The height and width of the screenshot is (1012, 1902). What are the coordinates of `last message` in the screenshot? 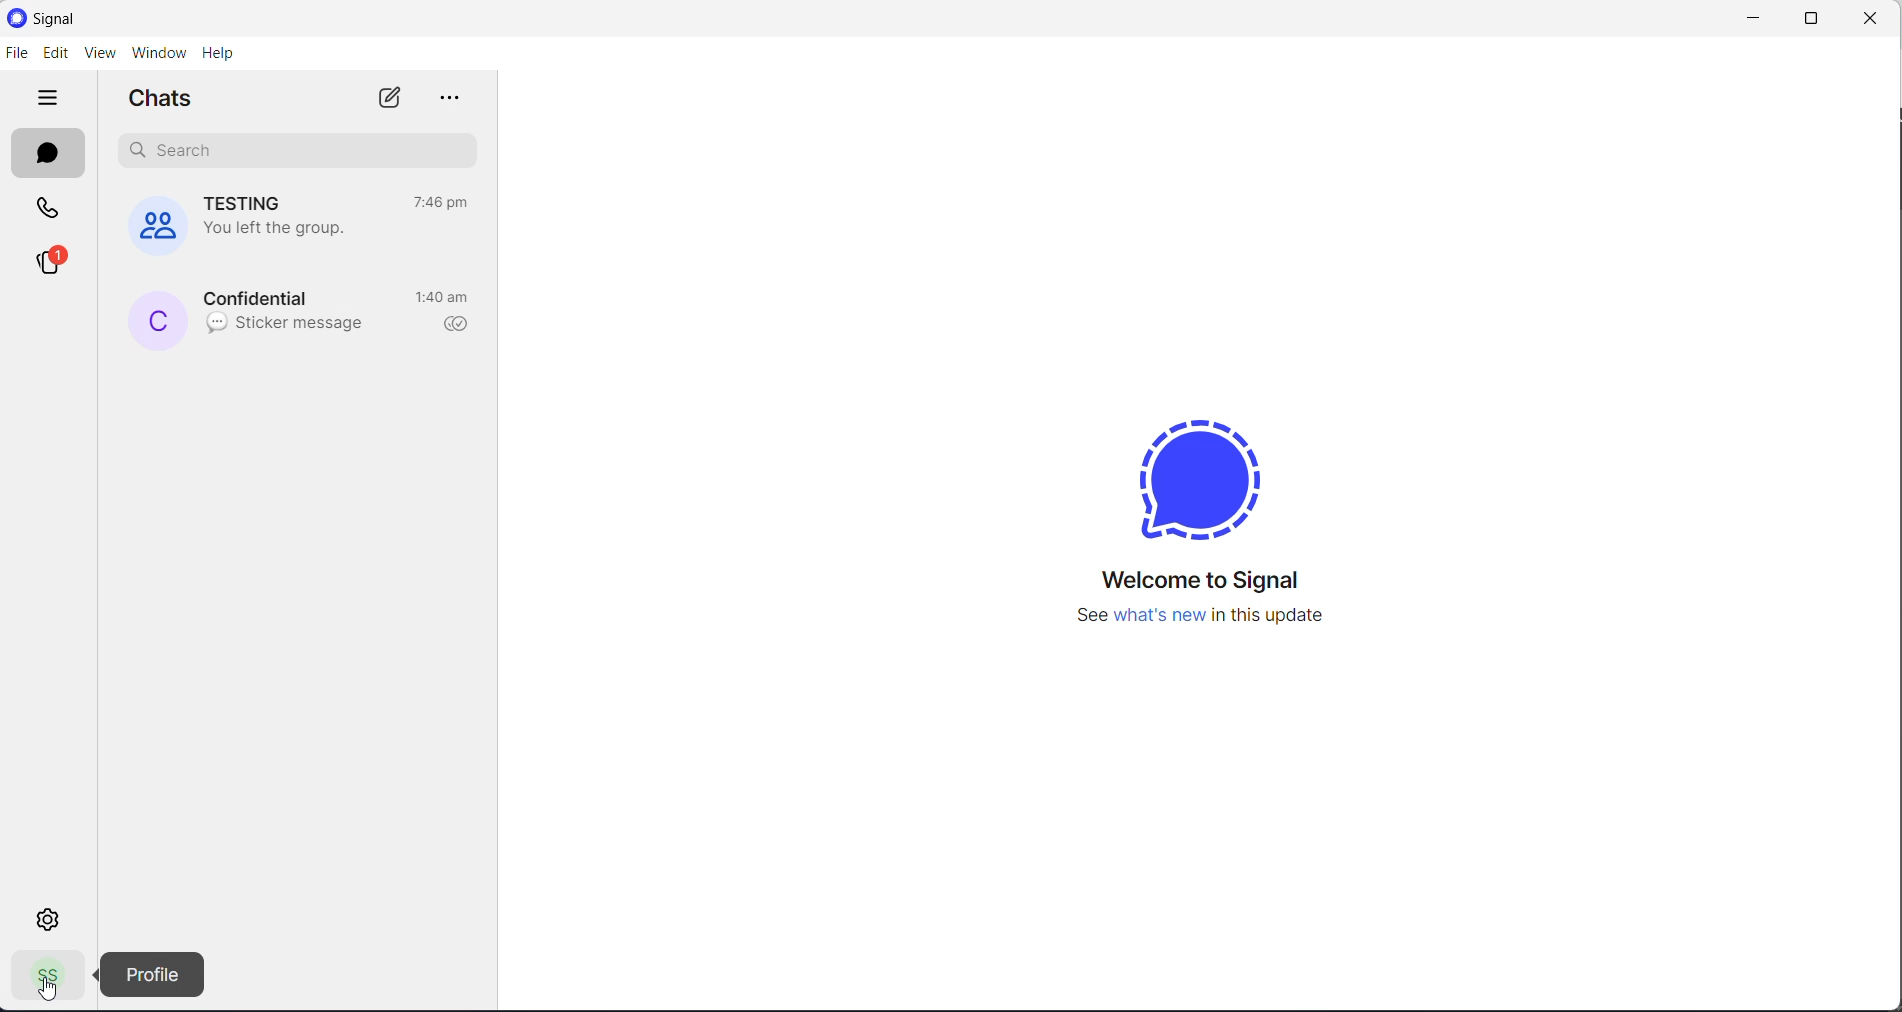 It's located at (287, 325).